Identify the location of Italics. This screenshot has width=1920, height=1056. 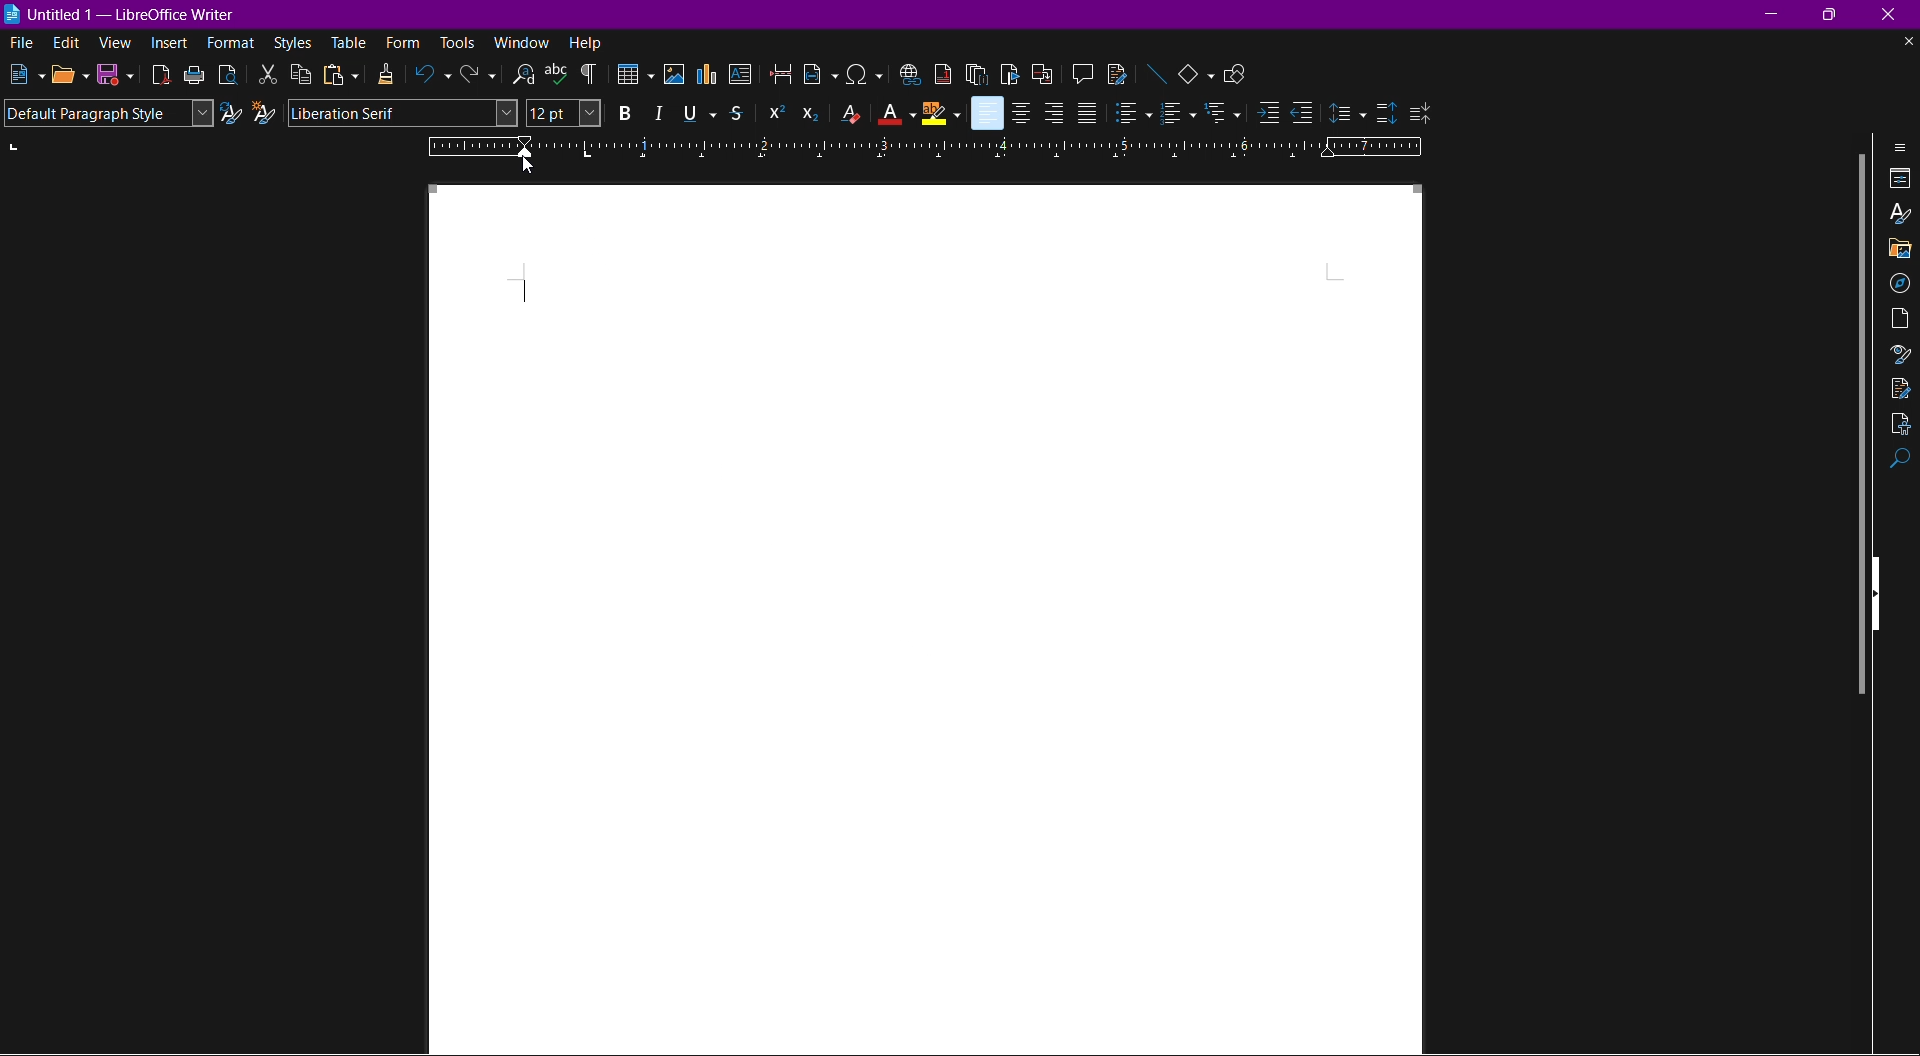
(658, 113).